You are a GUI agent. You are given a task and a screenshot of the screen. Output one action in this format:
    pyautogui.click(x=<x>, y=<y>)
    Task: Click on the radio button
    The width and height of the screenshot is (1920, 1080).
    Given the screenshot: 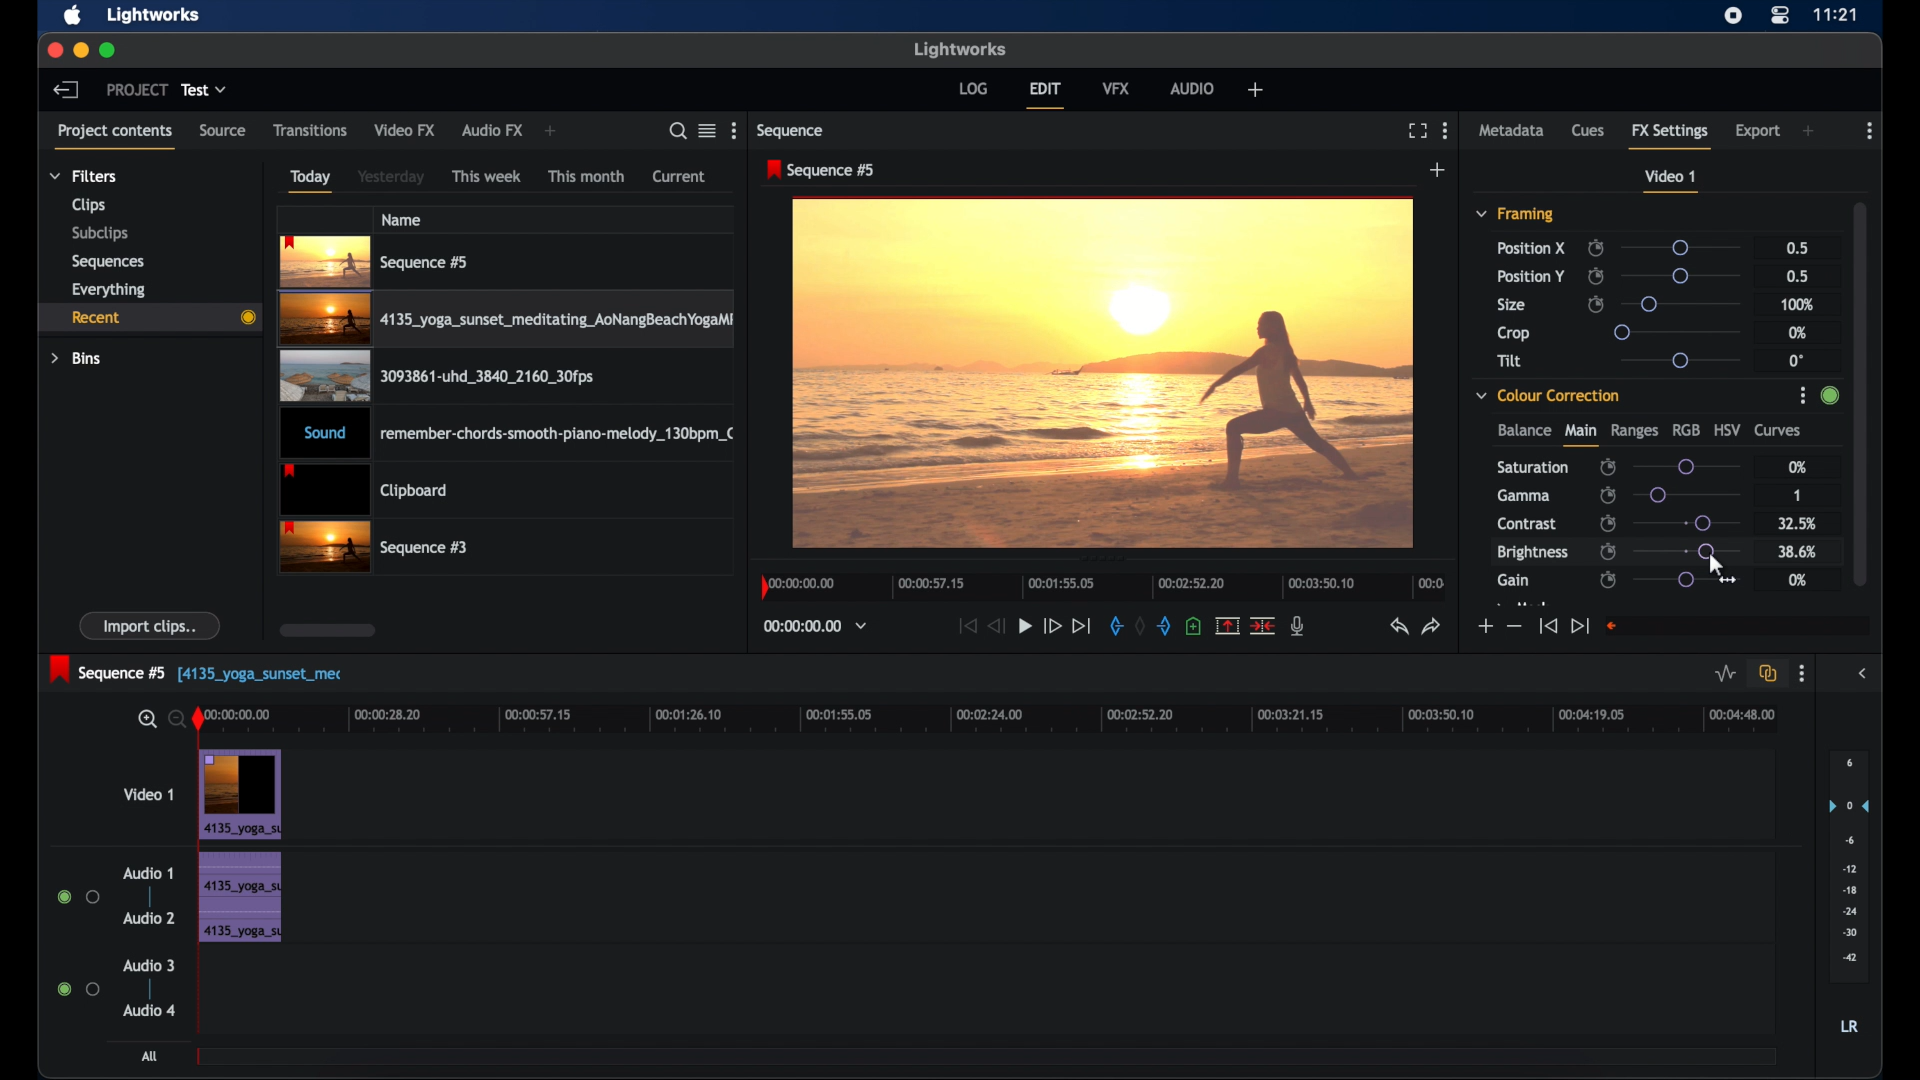 What is the action you would take?
    pyautogui.click(x=78, y=897)
    